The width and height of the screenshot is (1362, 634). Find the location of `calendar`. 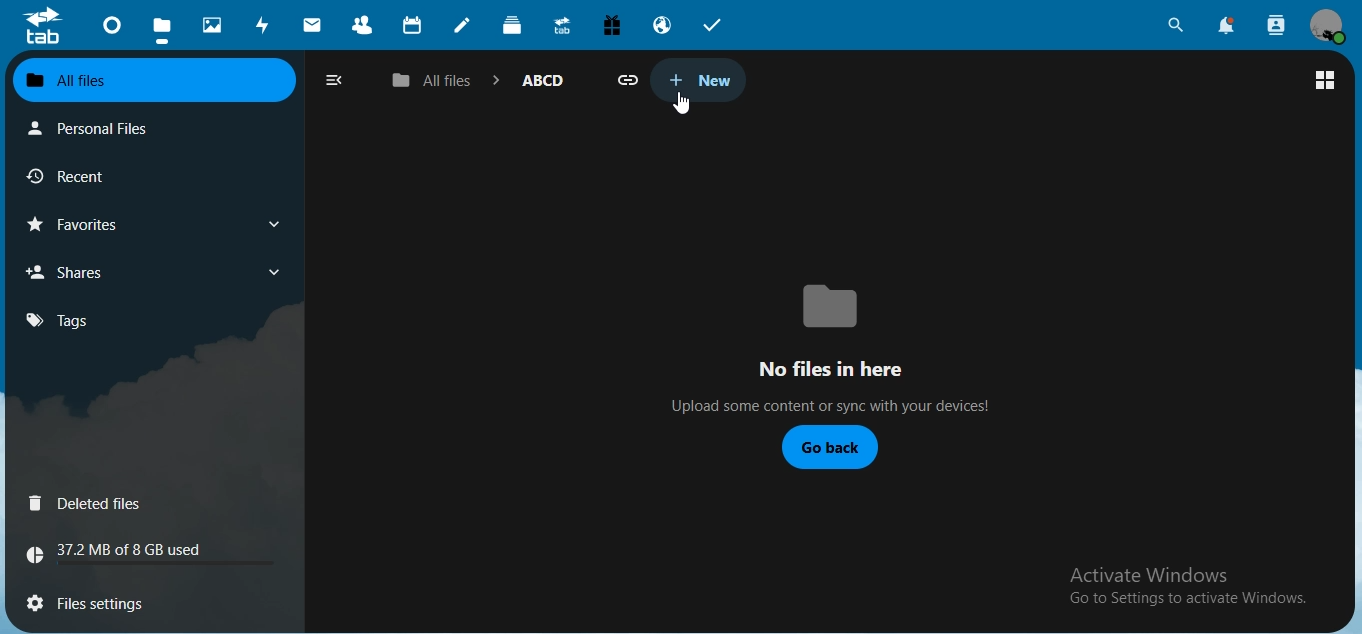

calendar is located at coordinates (414, 26).